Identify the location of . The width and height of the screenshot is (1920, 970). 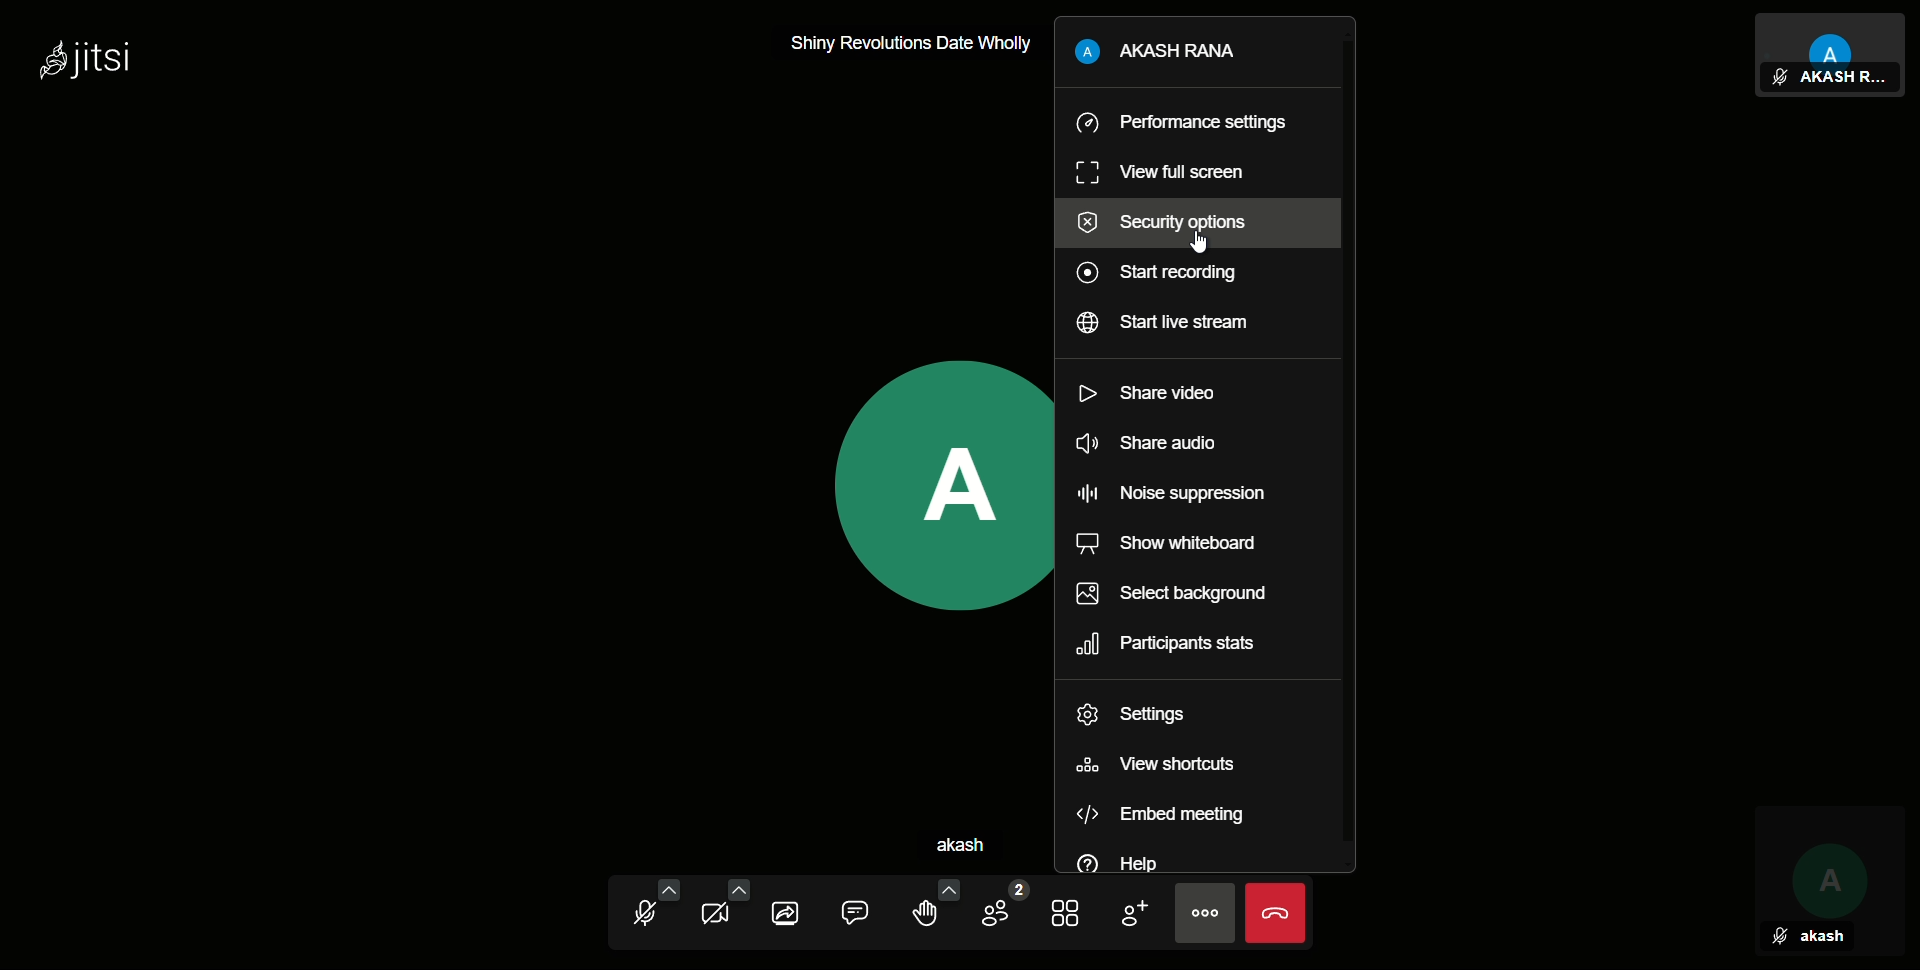
(929, 909).